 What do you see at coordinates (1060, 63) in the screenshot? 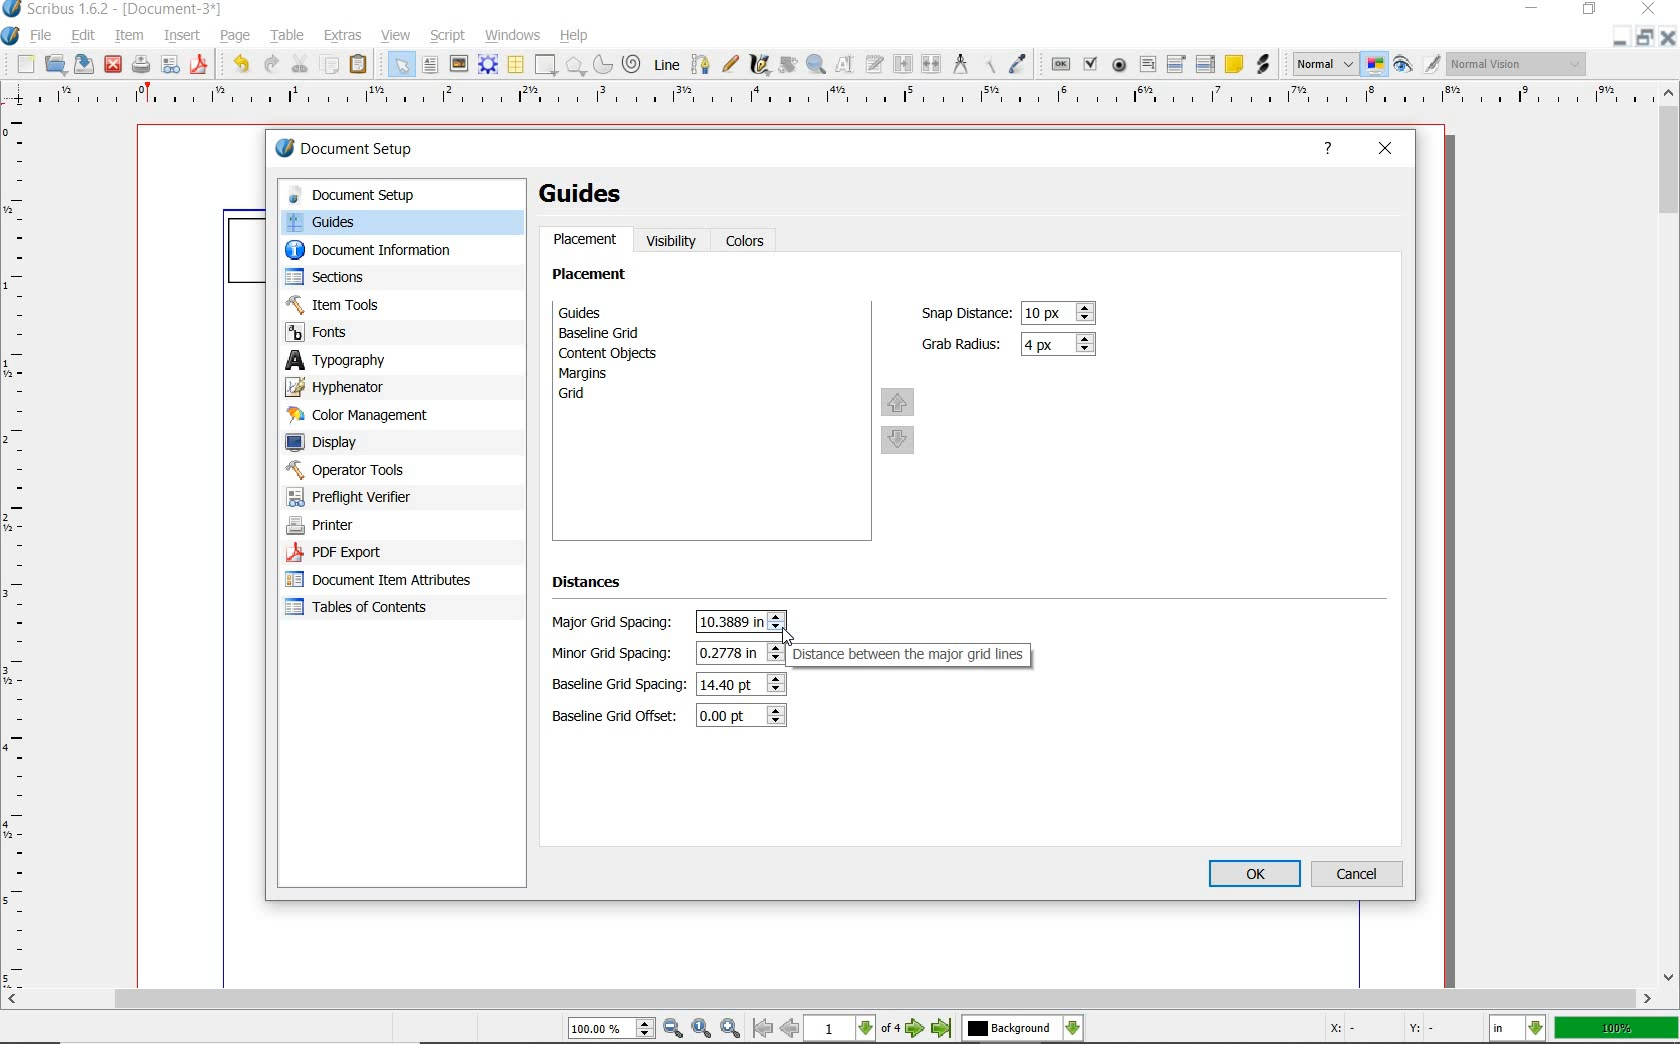
I see `pdf push button` at bounding box center [1060, 63].